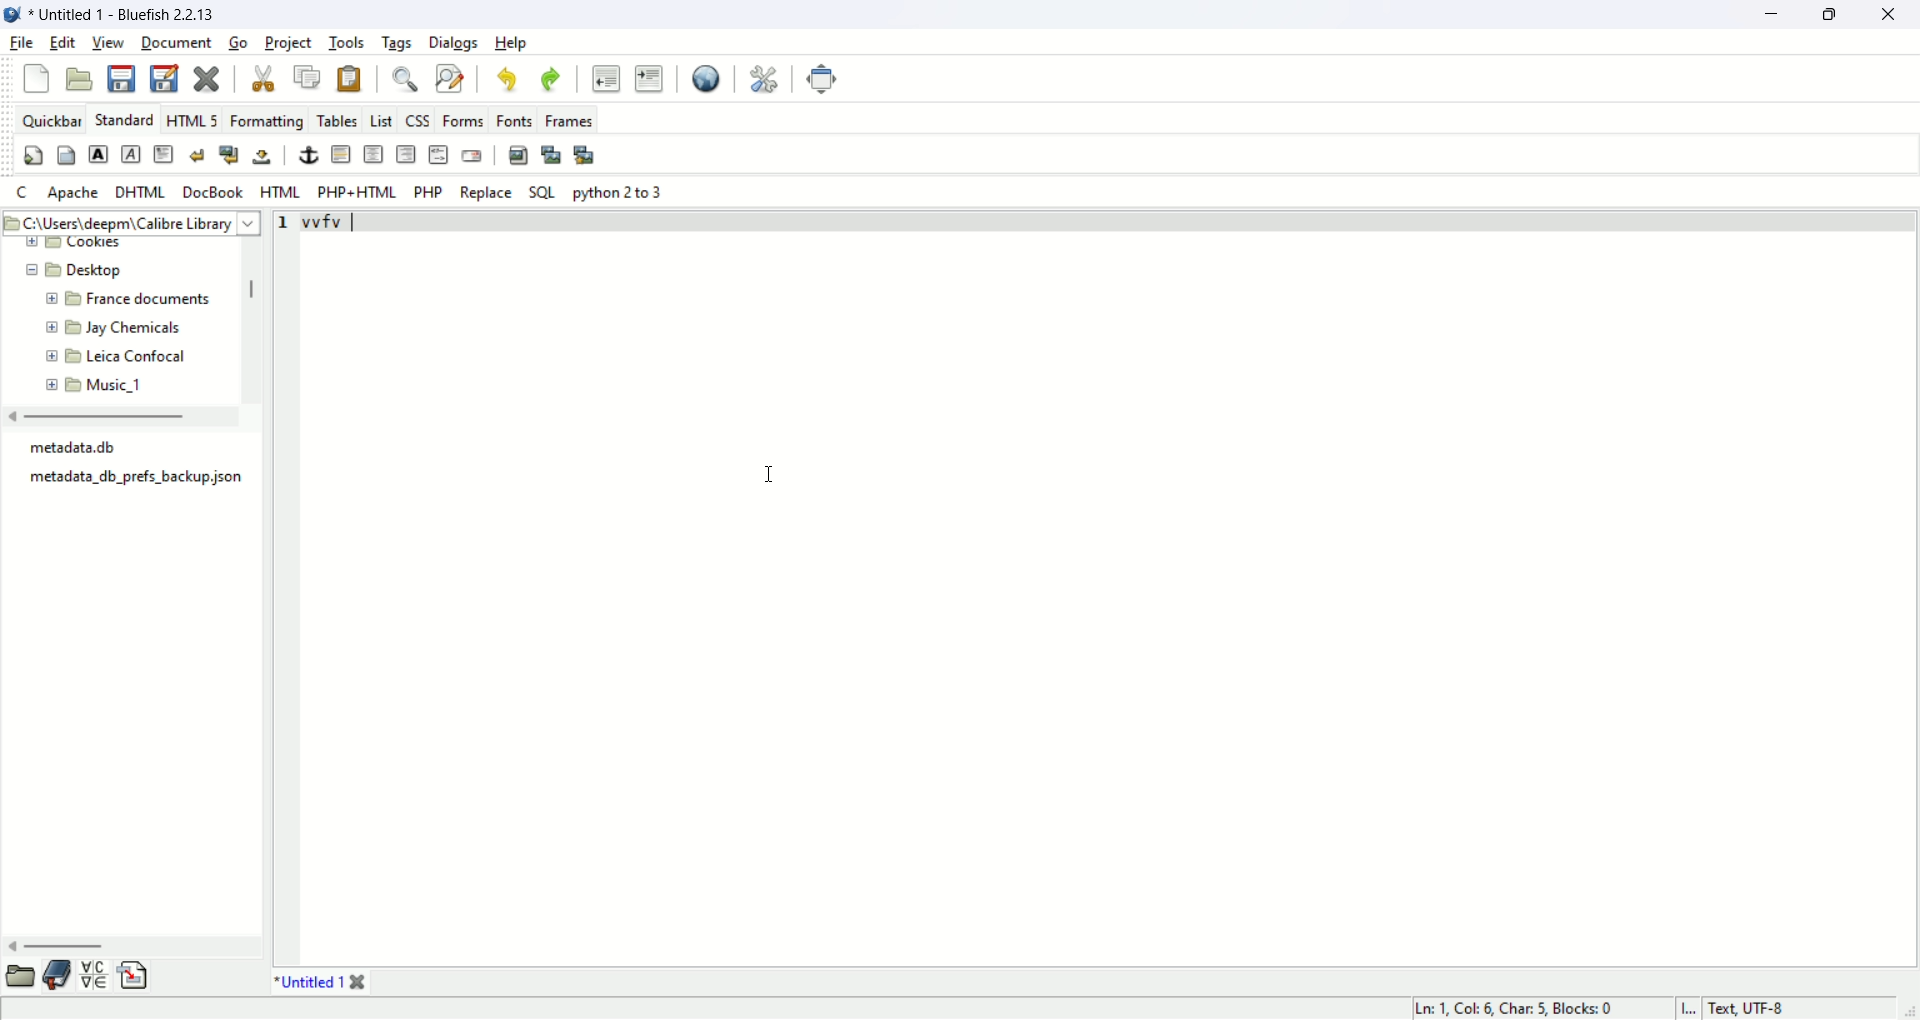 Image resolution: width=1920 pixels, height=1020 pixels. Describe the element at coordinates (1510, 1006) in the screenshot. I see `Ln: 1, Col 6, Char: 5, Blocks: 0` at that location.